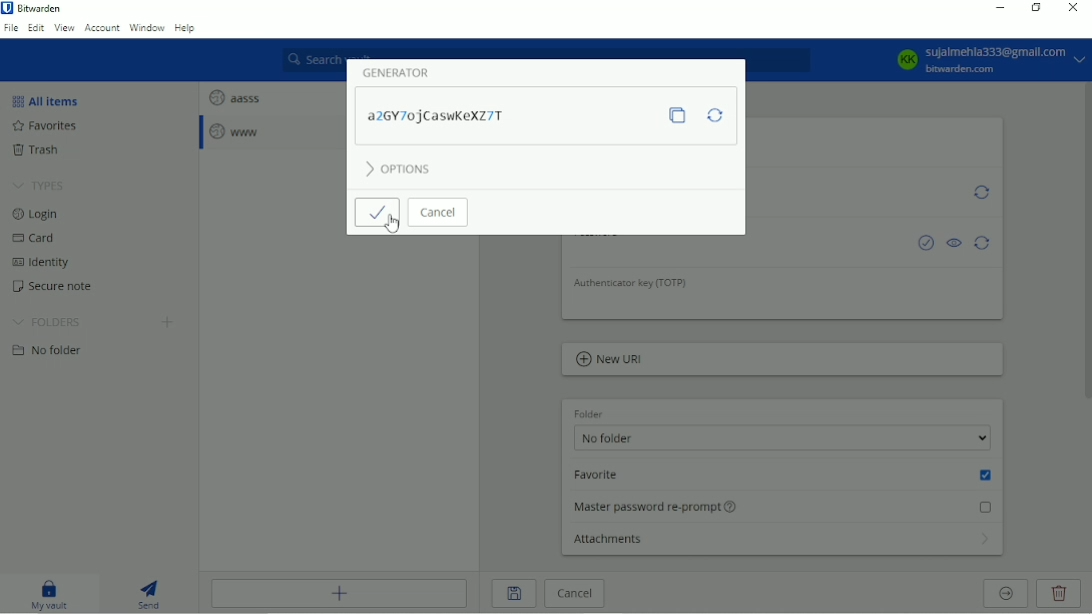 The height and width of the screenshot is (614, 1092). What do you see at coordinates (955, 244) in the screenshot?
I see `Toggle visibility` at bounding box center [955, 244].